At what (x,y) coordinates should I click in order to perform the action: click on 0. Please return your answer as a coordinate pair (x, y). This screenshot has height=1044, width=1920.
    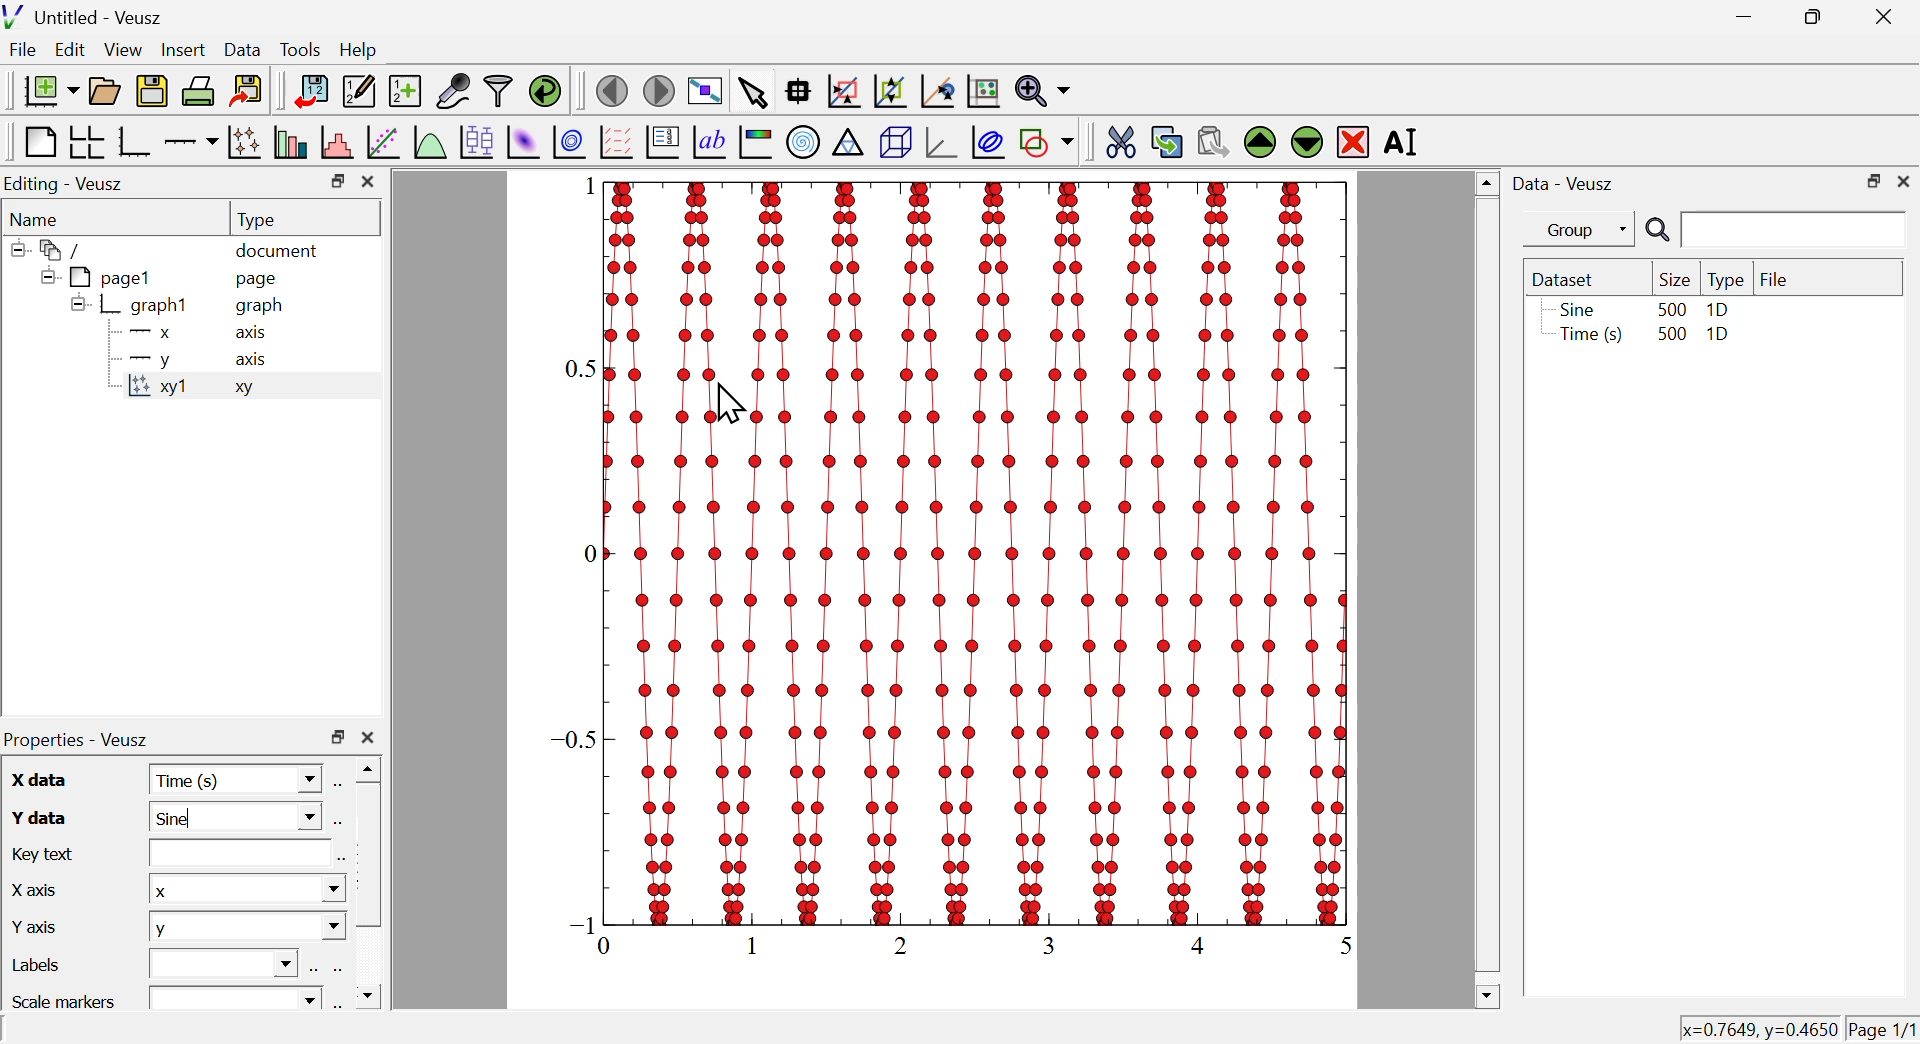
    Looking at the image, I should click on (610, 946).